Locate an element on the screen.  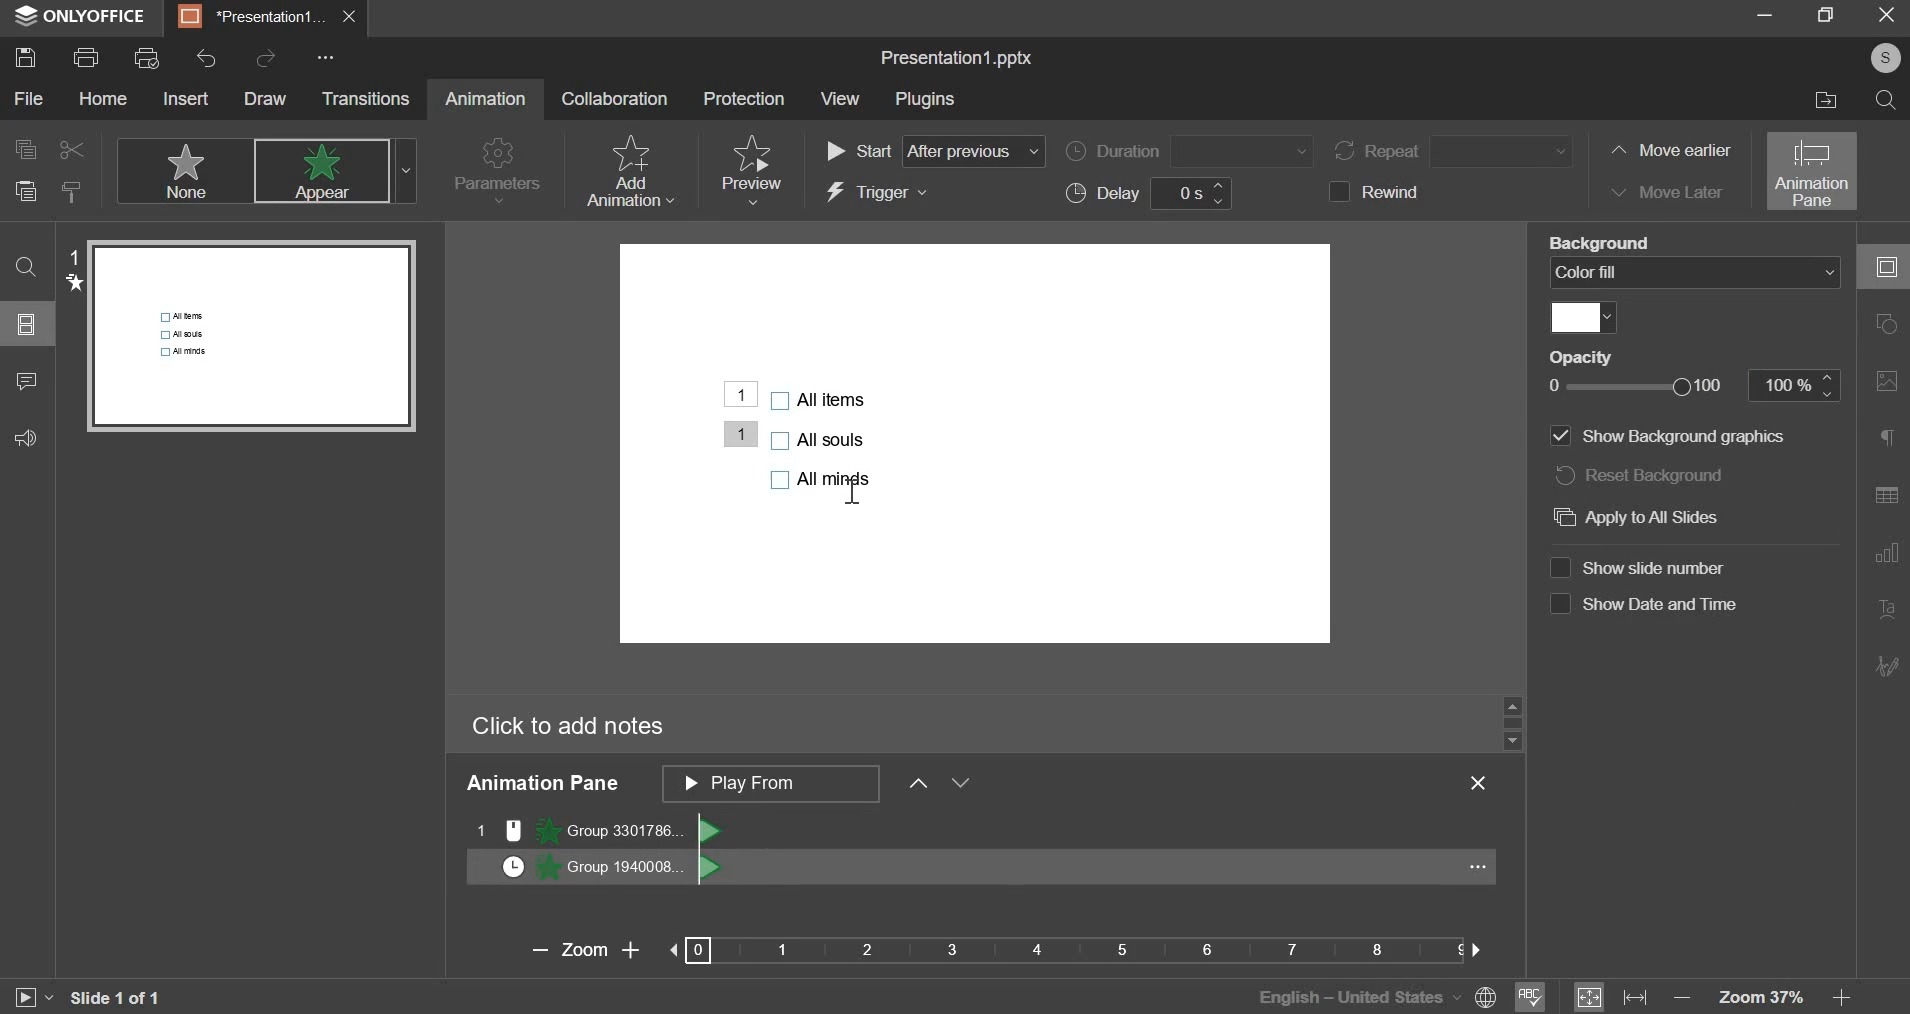
opacity slider is located at coordinates (1685, 385).